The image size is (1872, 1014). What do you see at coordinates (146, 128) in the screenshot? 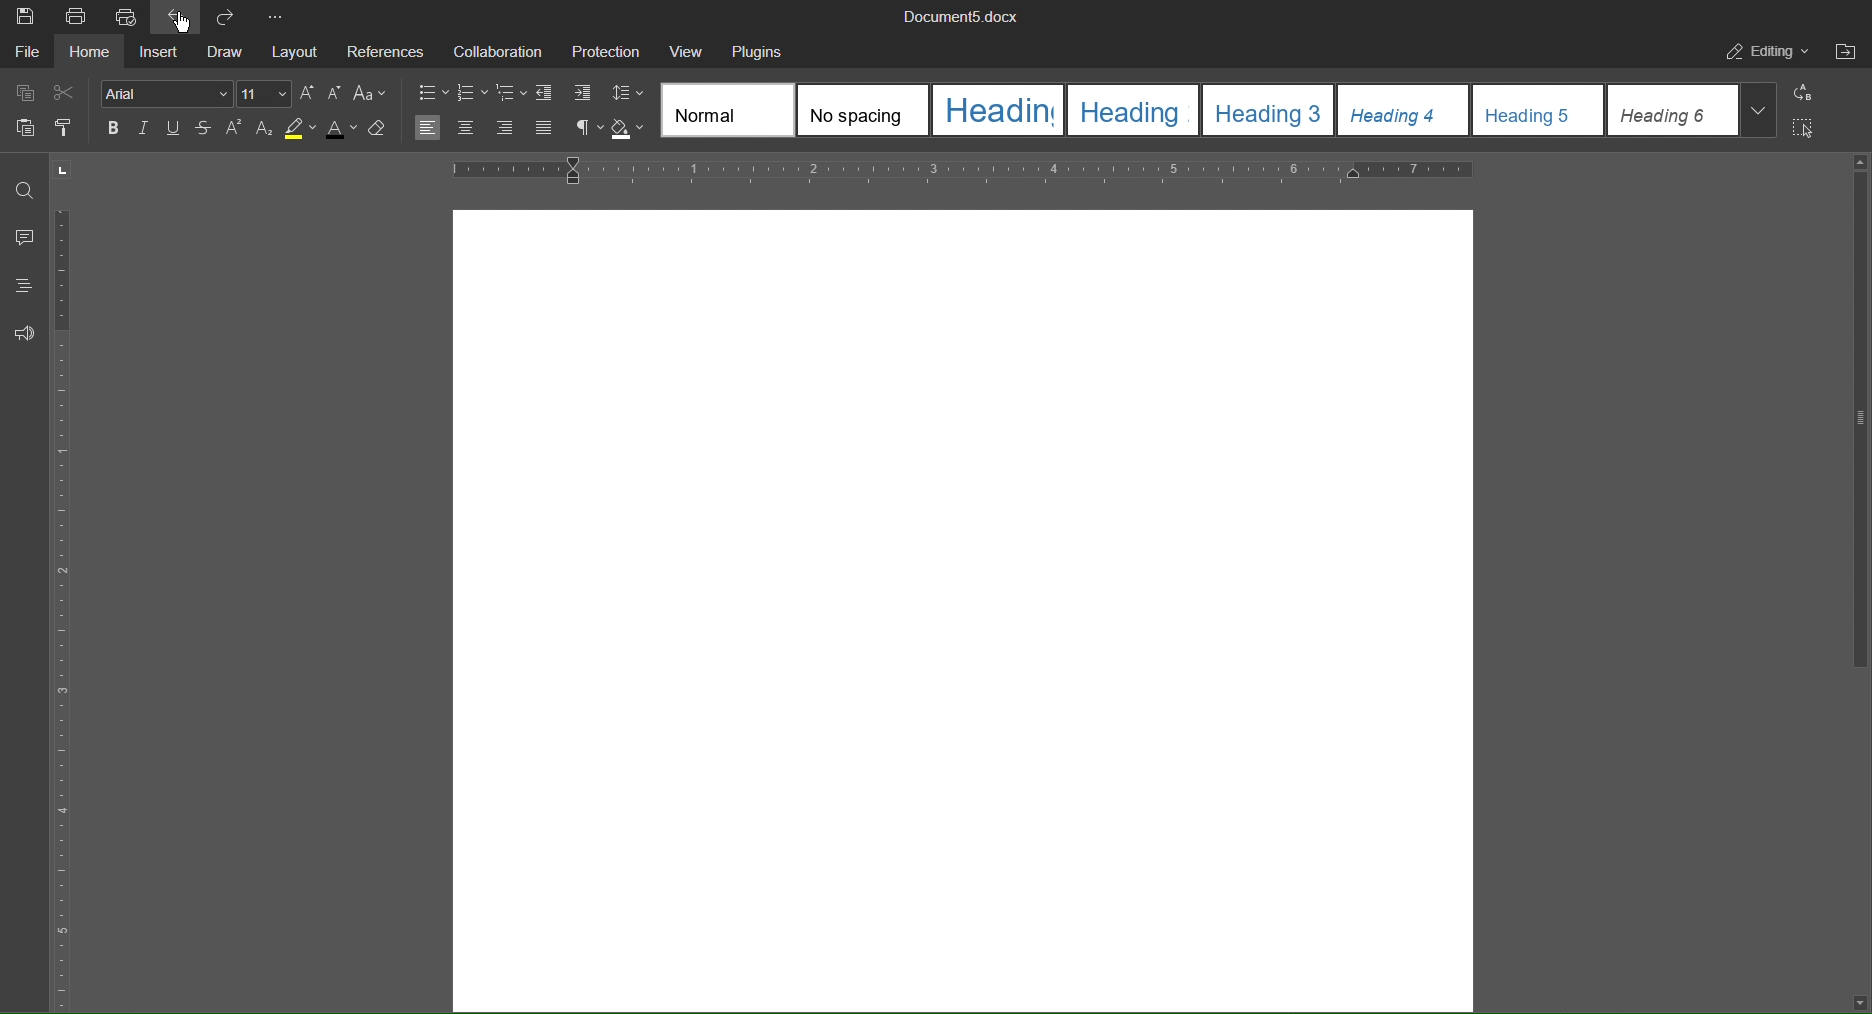
I see `Italic` at bounding box center [146, 128].